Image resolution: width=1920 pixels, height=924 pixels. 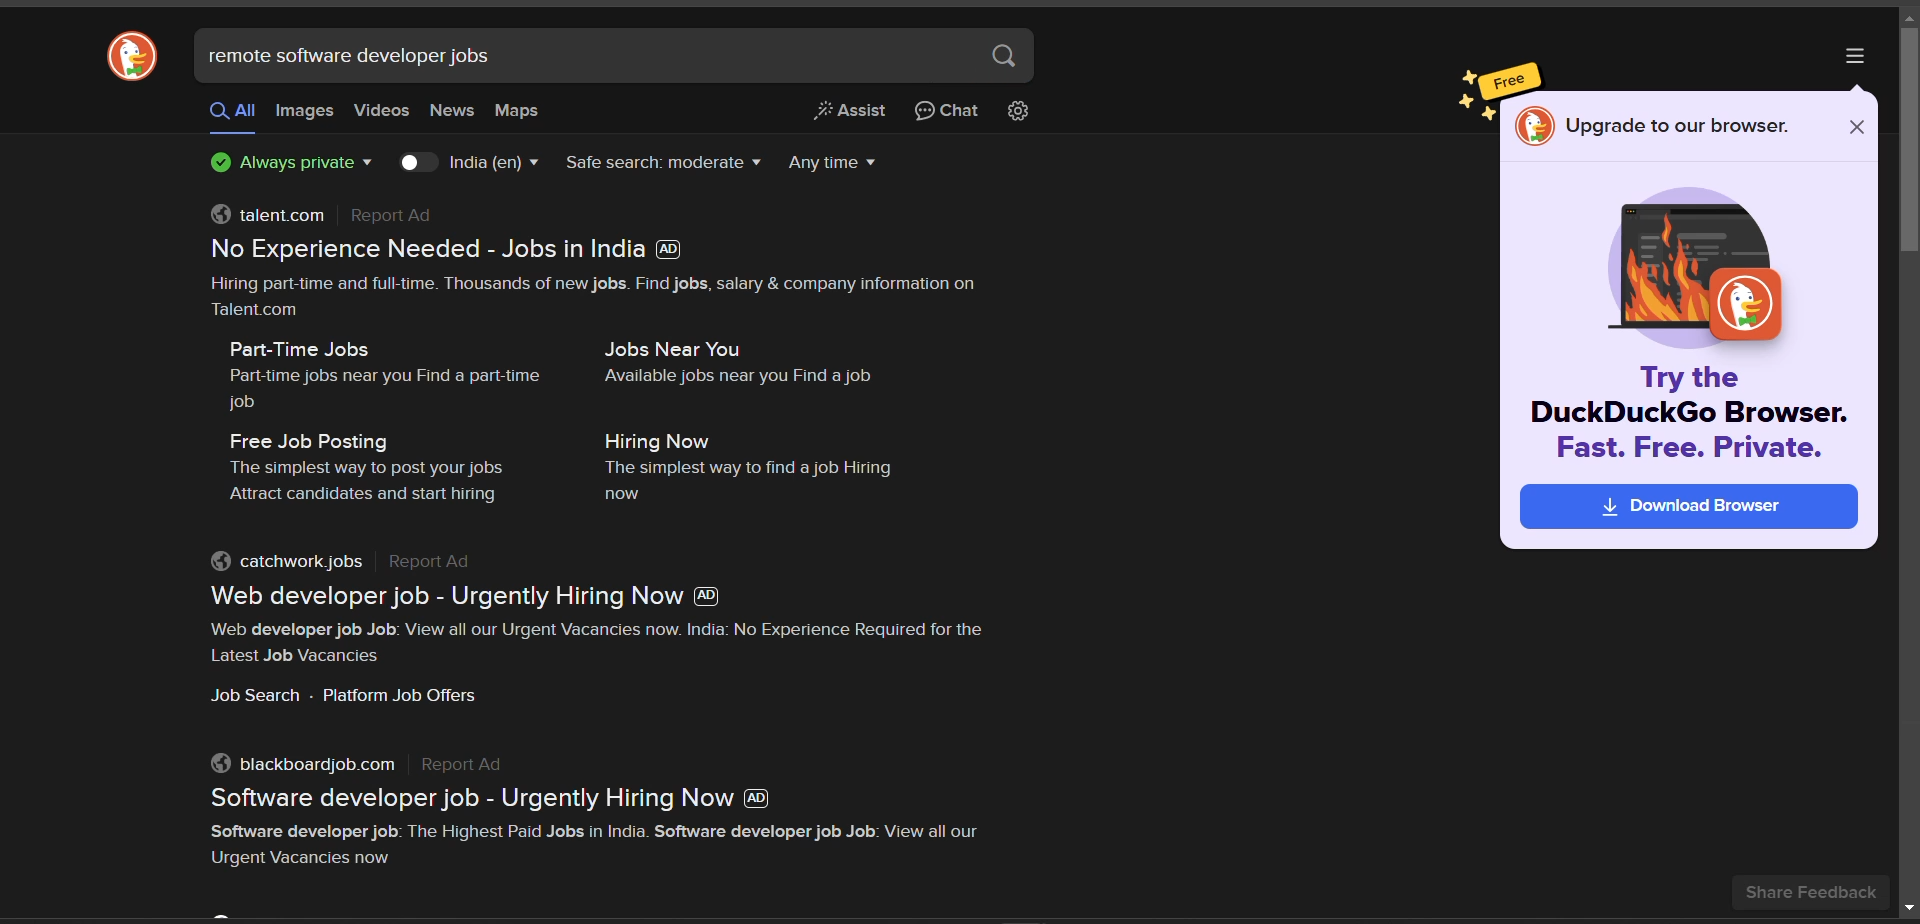 I want to click on search bar, so click(x=580, y=54).